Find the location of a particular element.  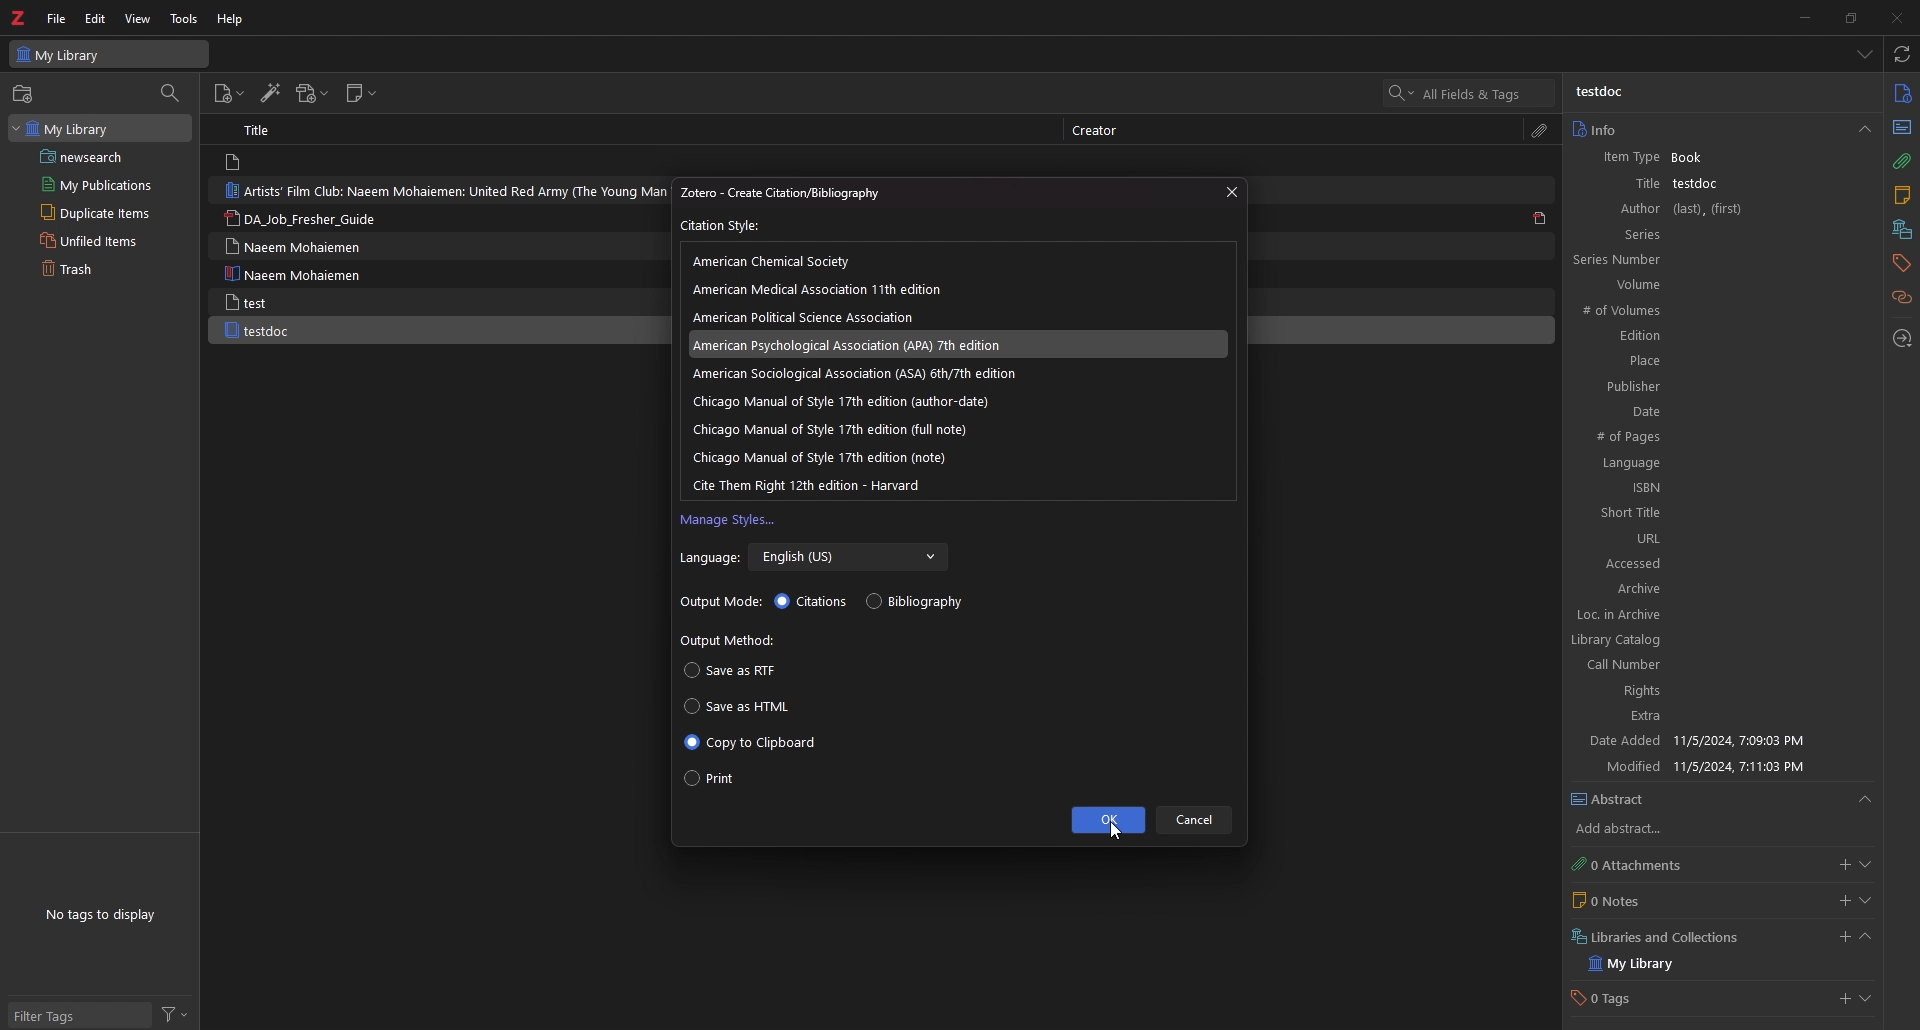

Title is located at coordinates (1629, 183).